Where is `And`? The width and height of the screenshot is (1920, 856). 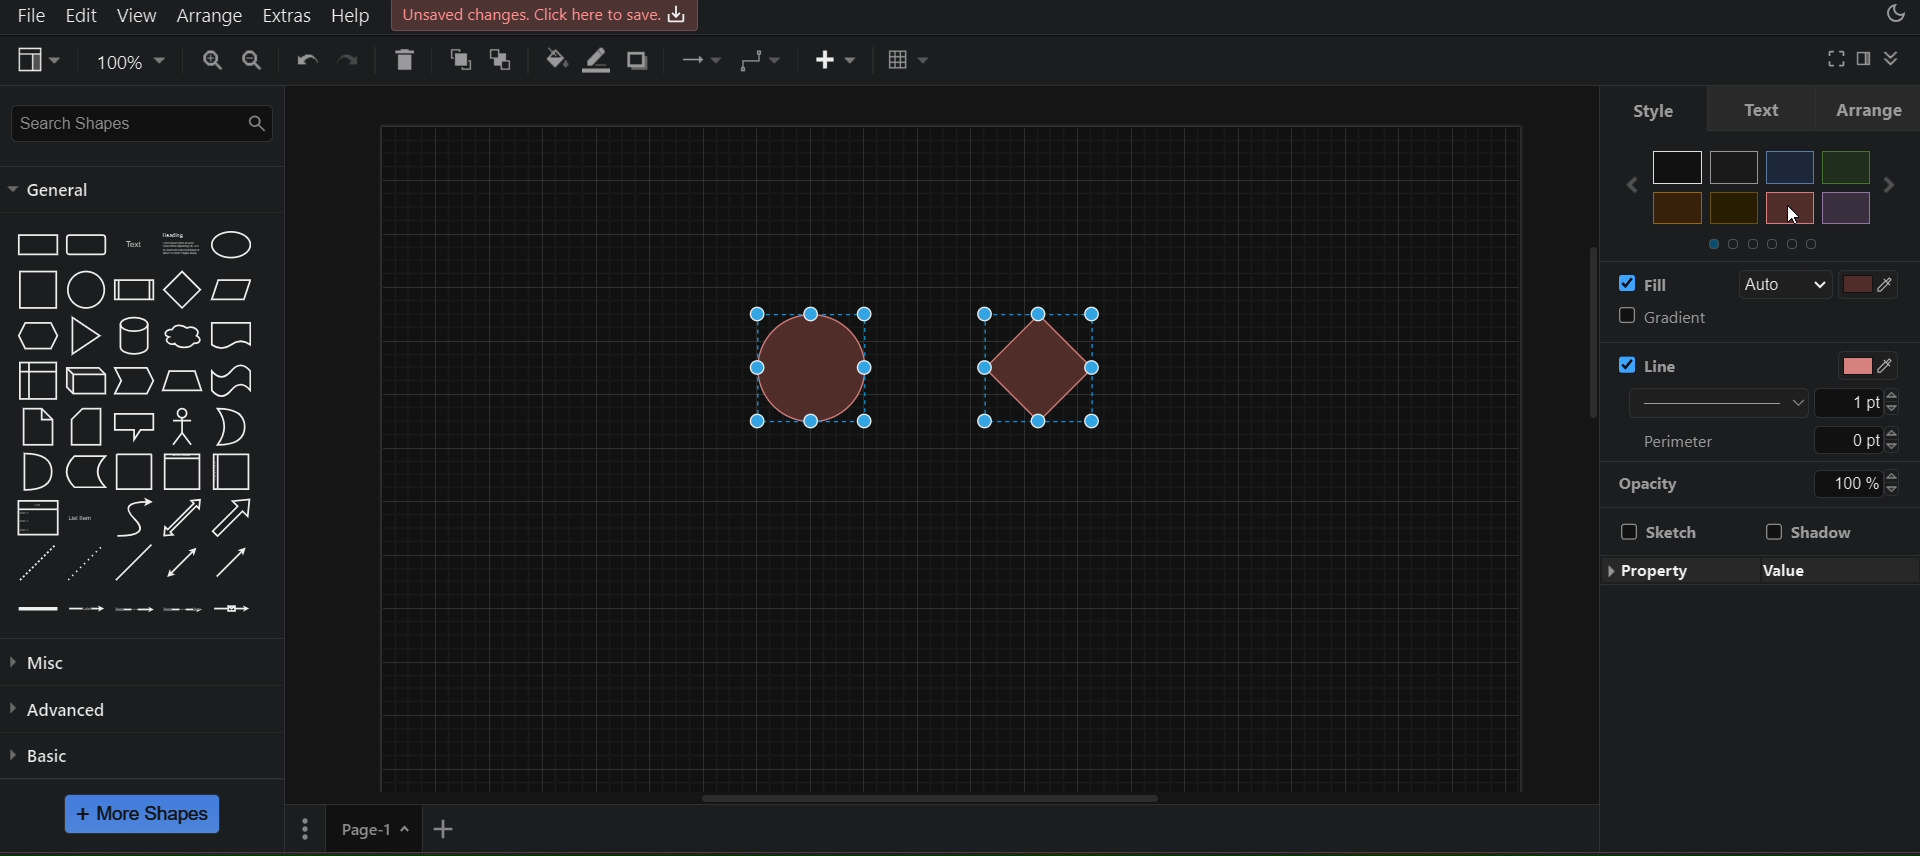
And is located at coordinates (35, 473).